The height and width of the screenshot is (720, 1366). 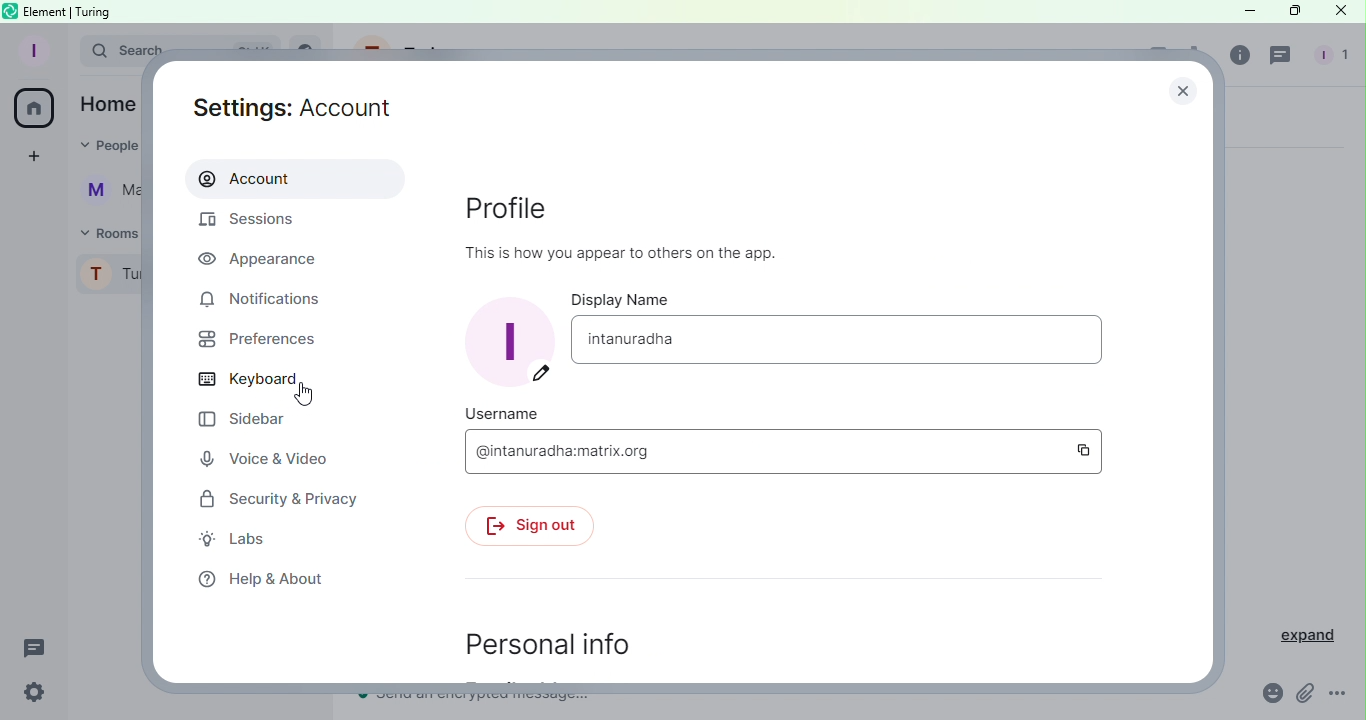 What do you see at coordinates (505, 412) in the screenshot?
I see `Username` at bounding box center [505, 412].